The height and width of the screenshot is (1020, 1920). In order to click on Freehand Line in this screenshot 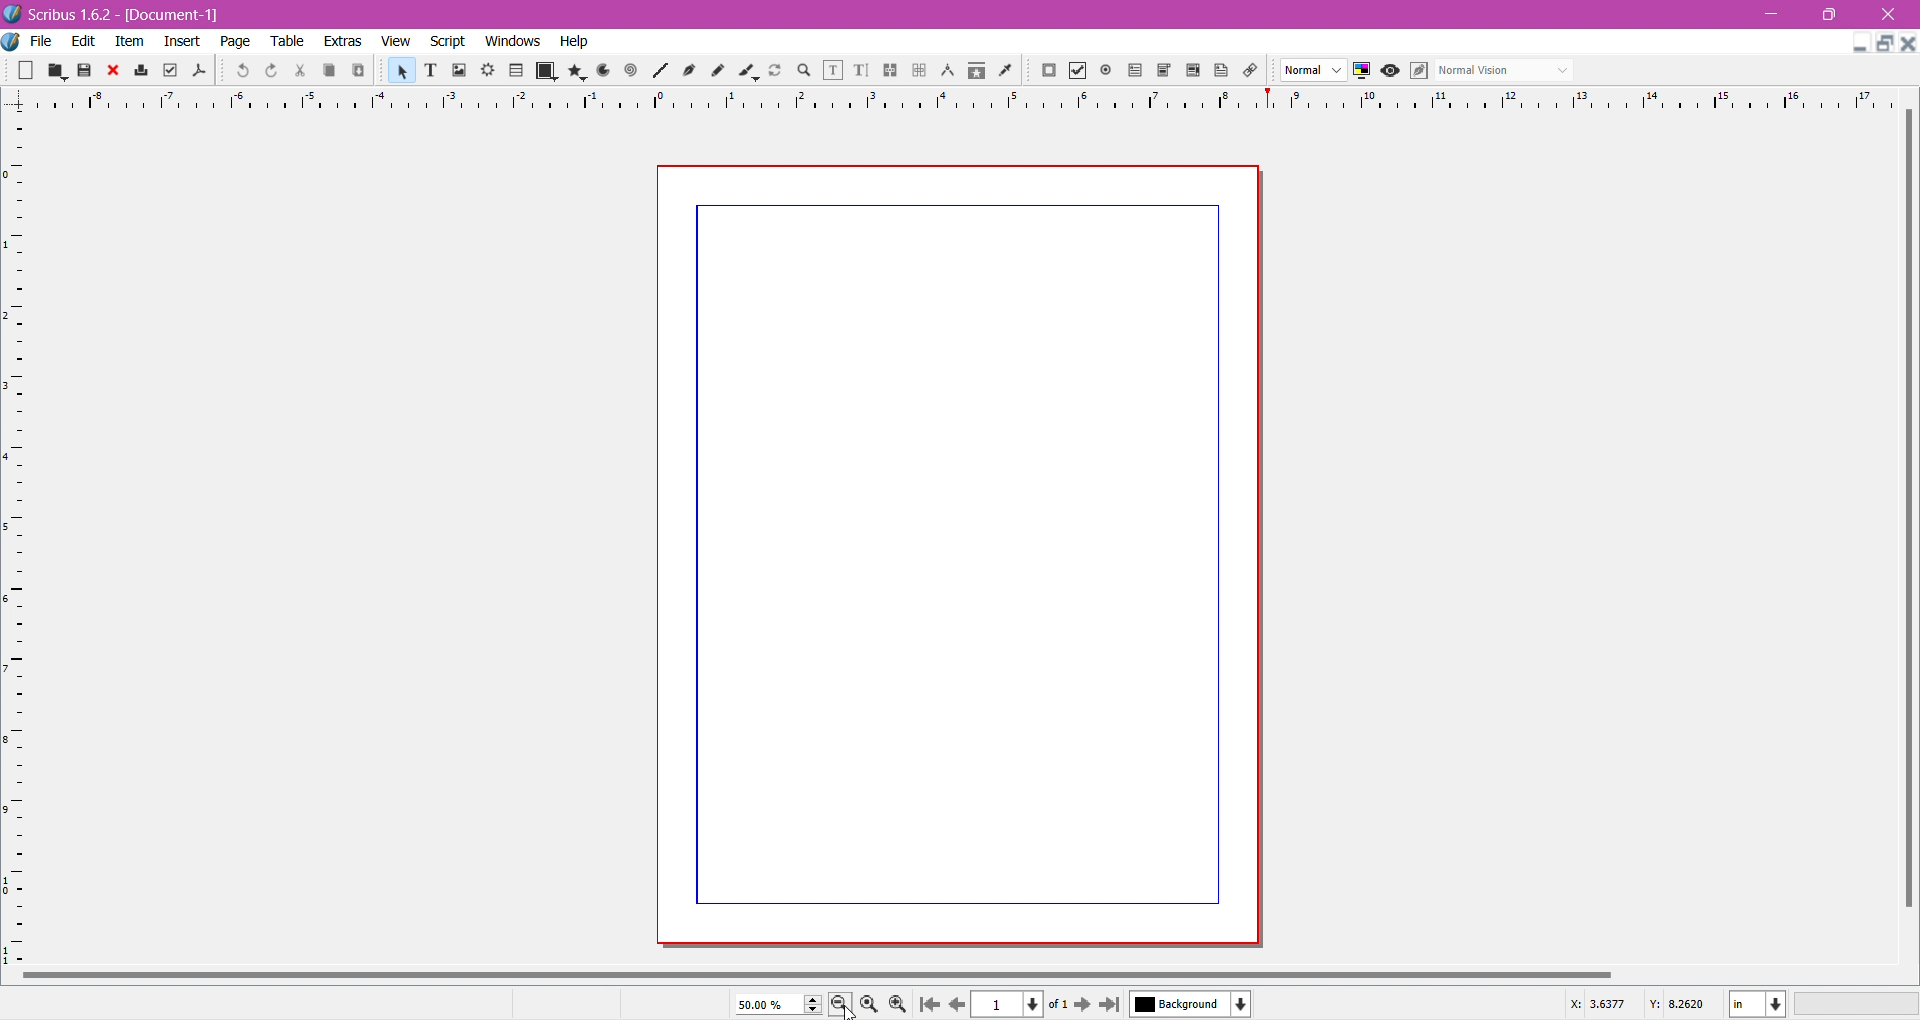, I will do `click(720, 71)`.